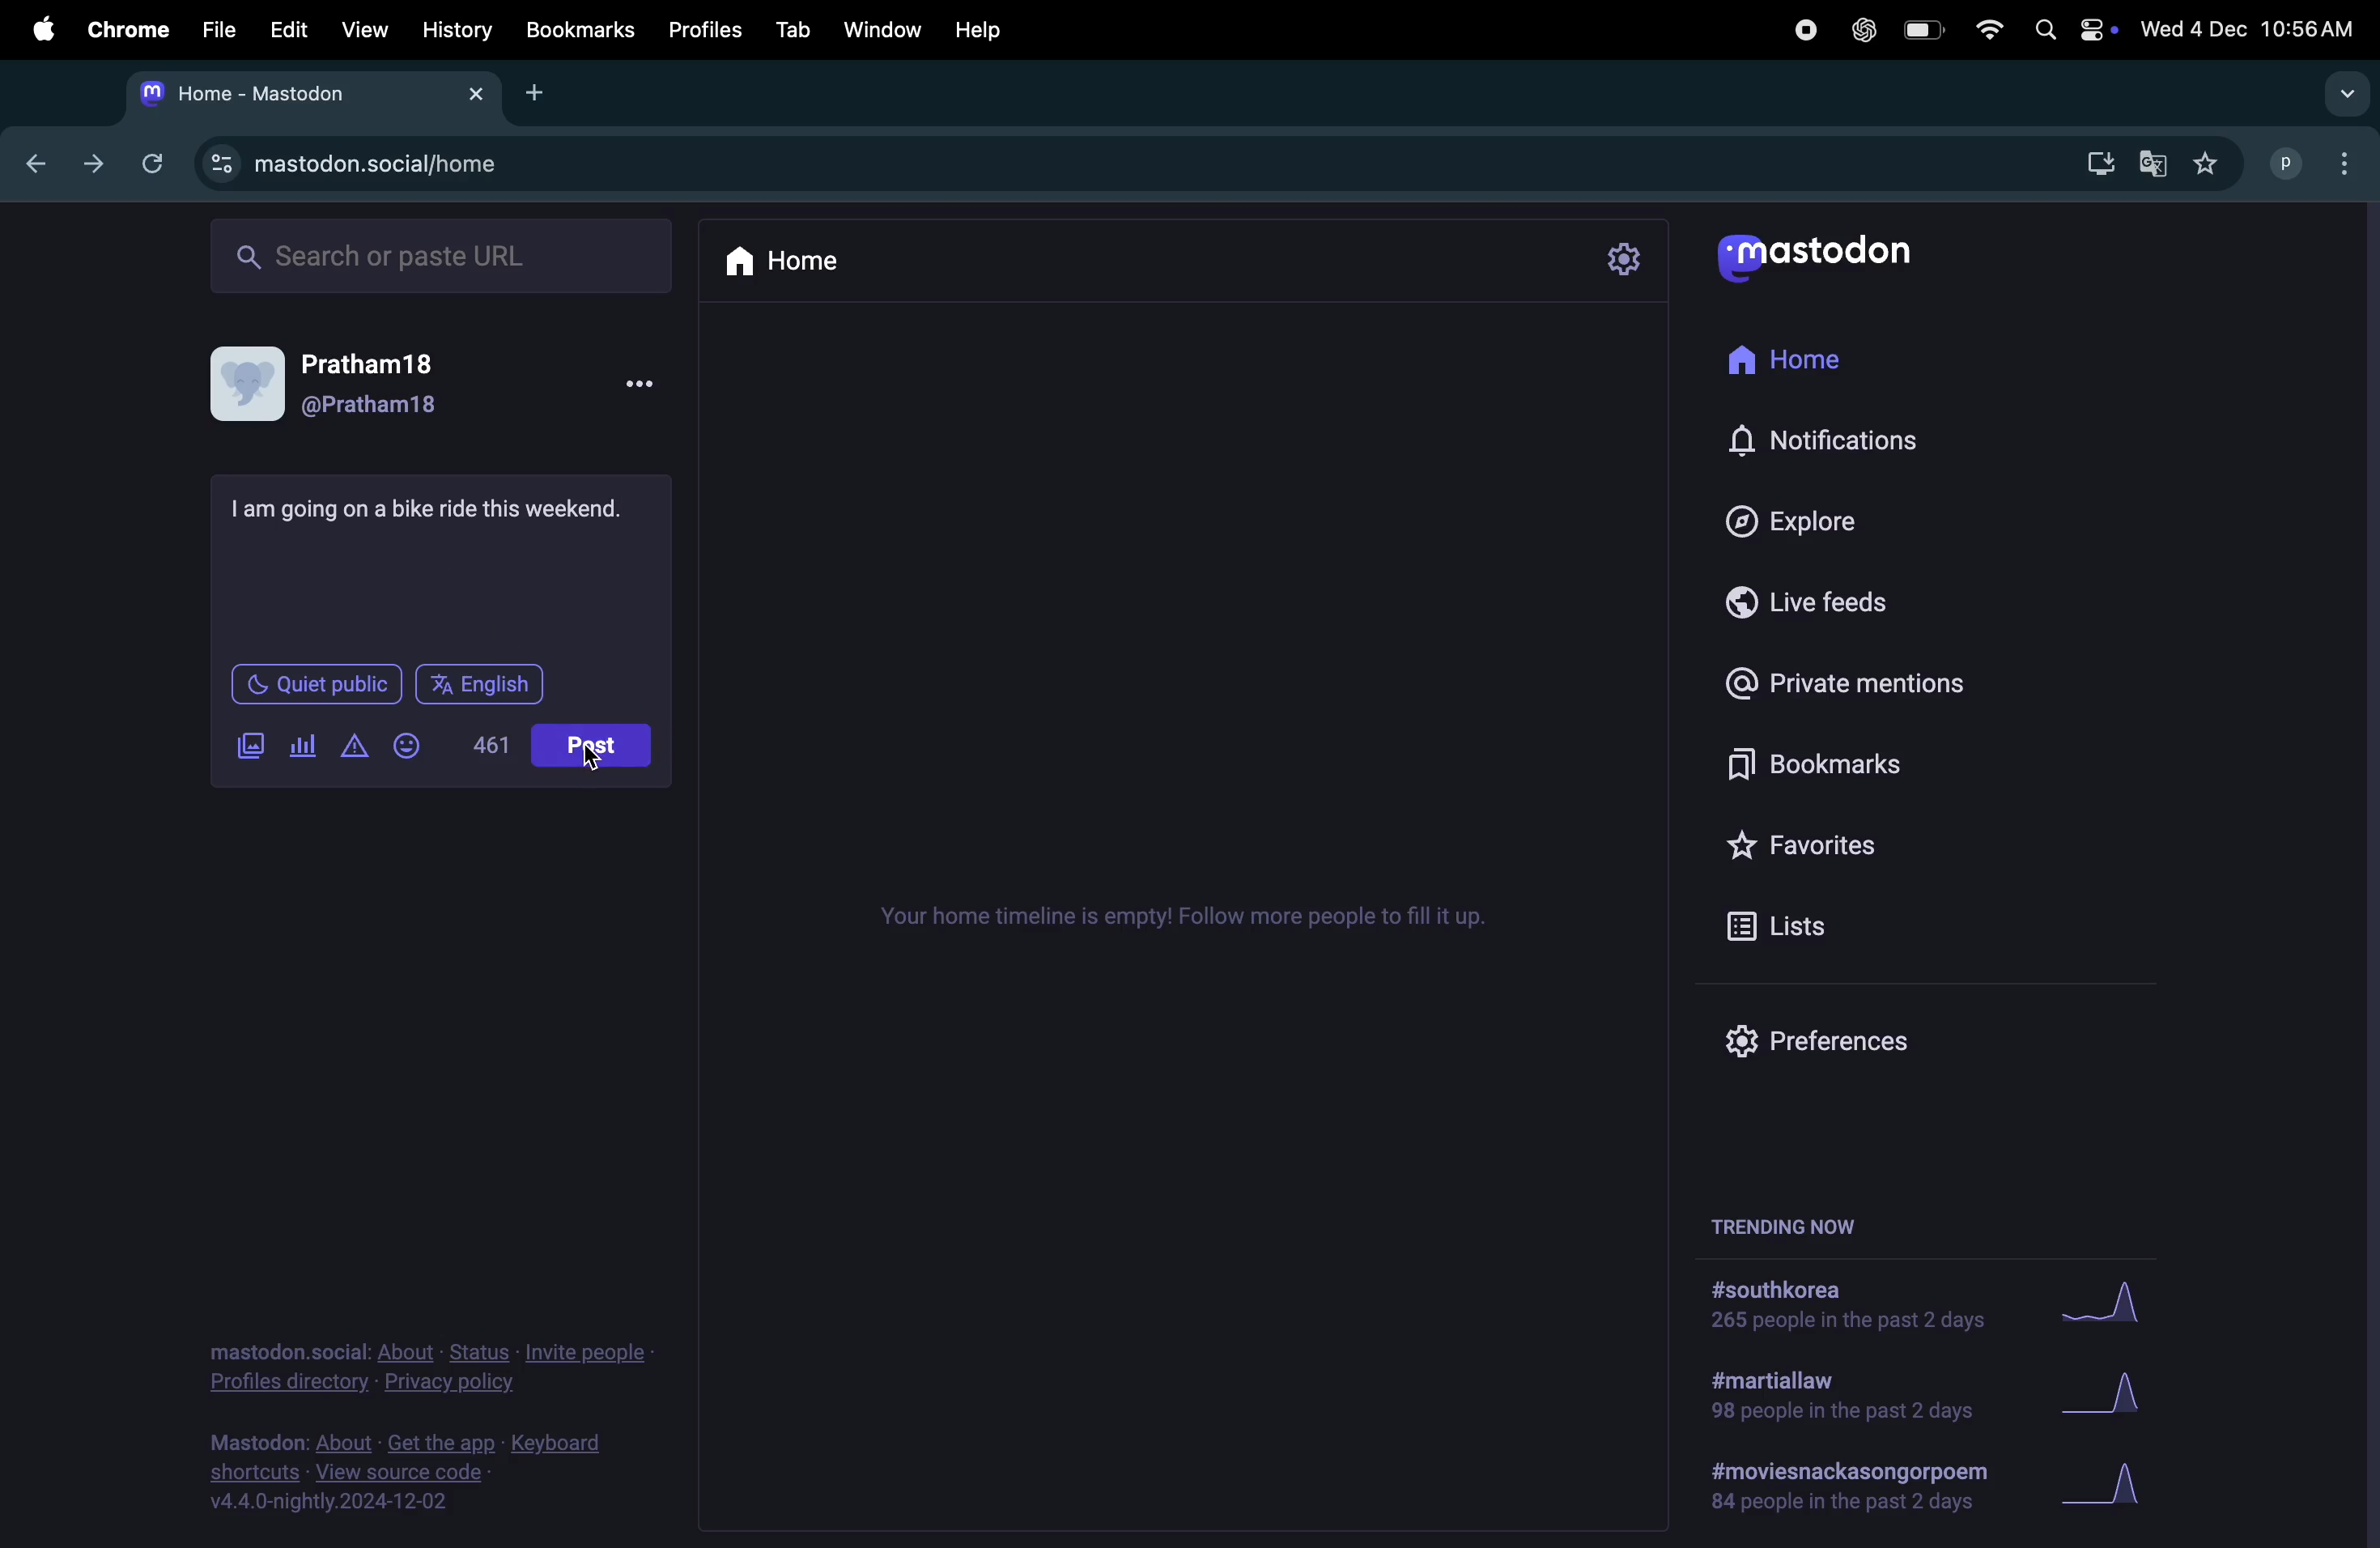 This screenshot has width=2380, height=1548. What do you see at coordinates (447, 1367) in the screenshot?
I see `Privacy and policy` at bounding box center [447, 1367].